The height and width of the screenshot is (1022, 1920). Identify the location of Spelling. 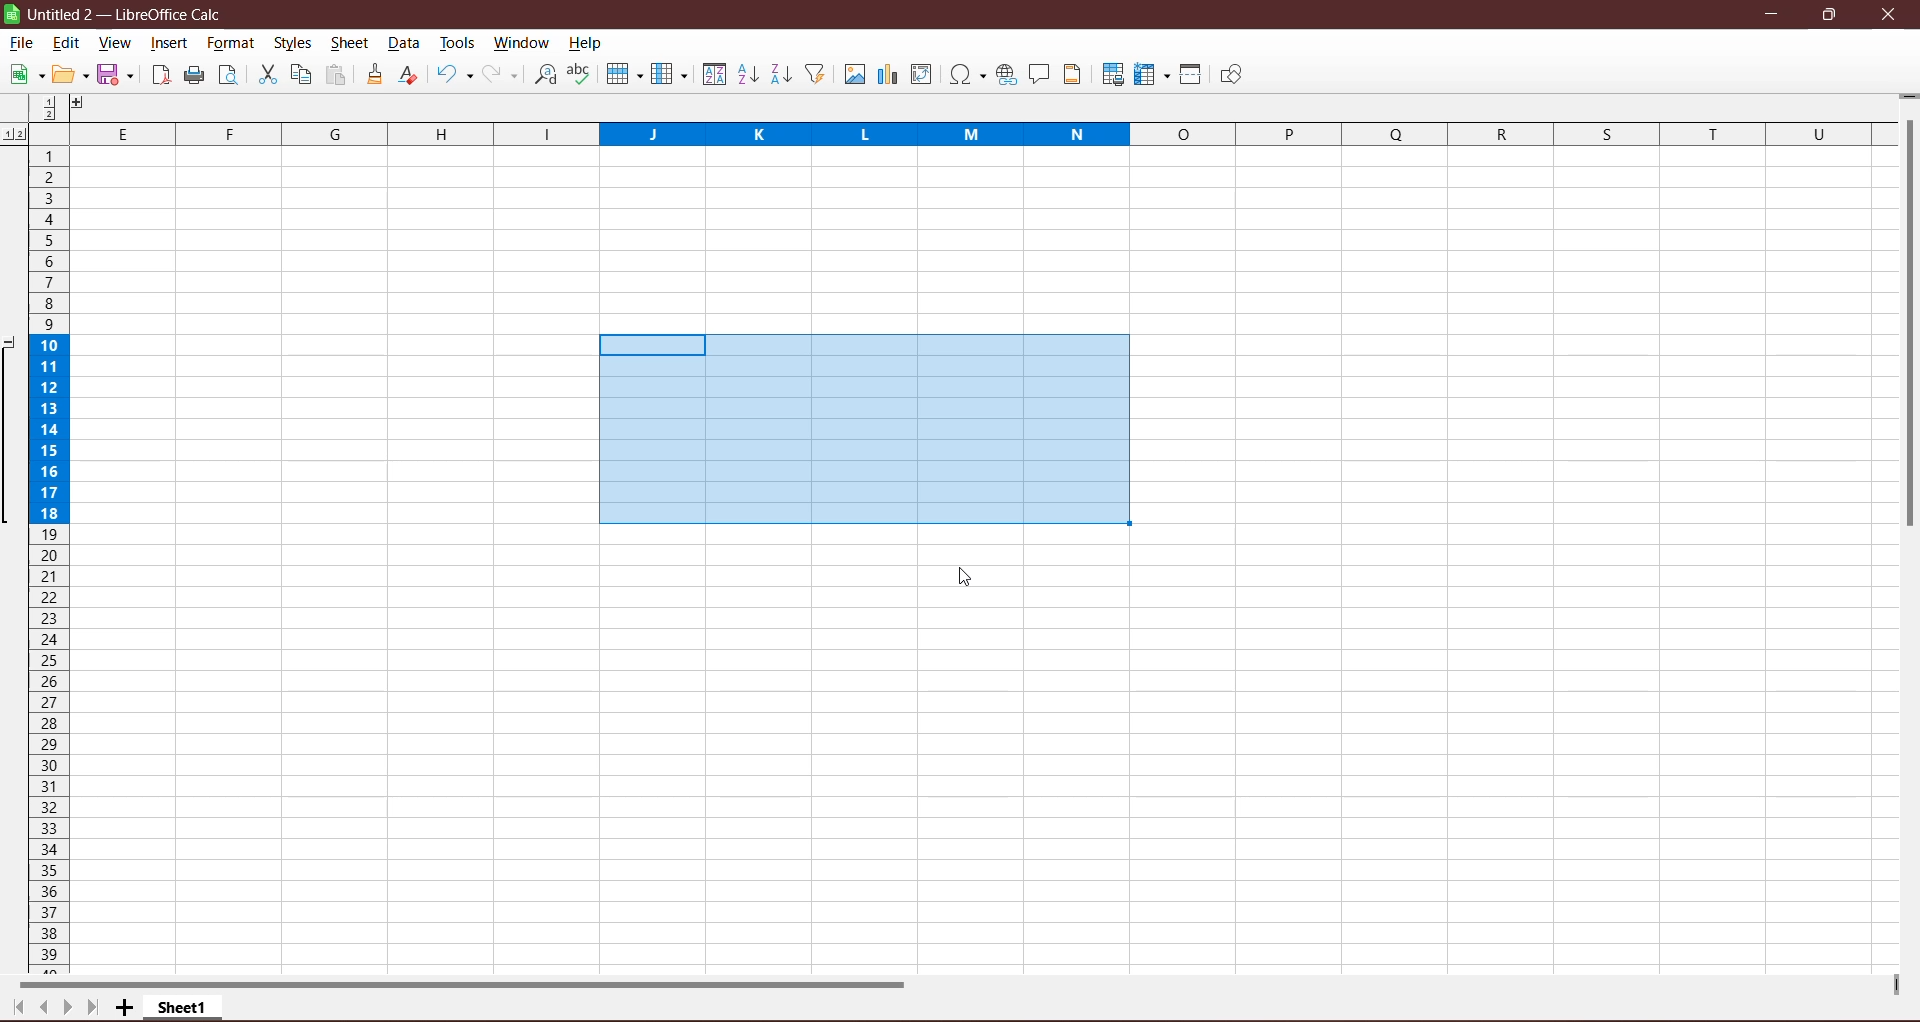
(581, 74).